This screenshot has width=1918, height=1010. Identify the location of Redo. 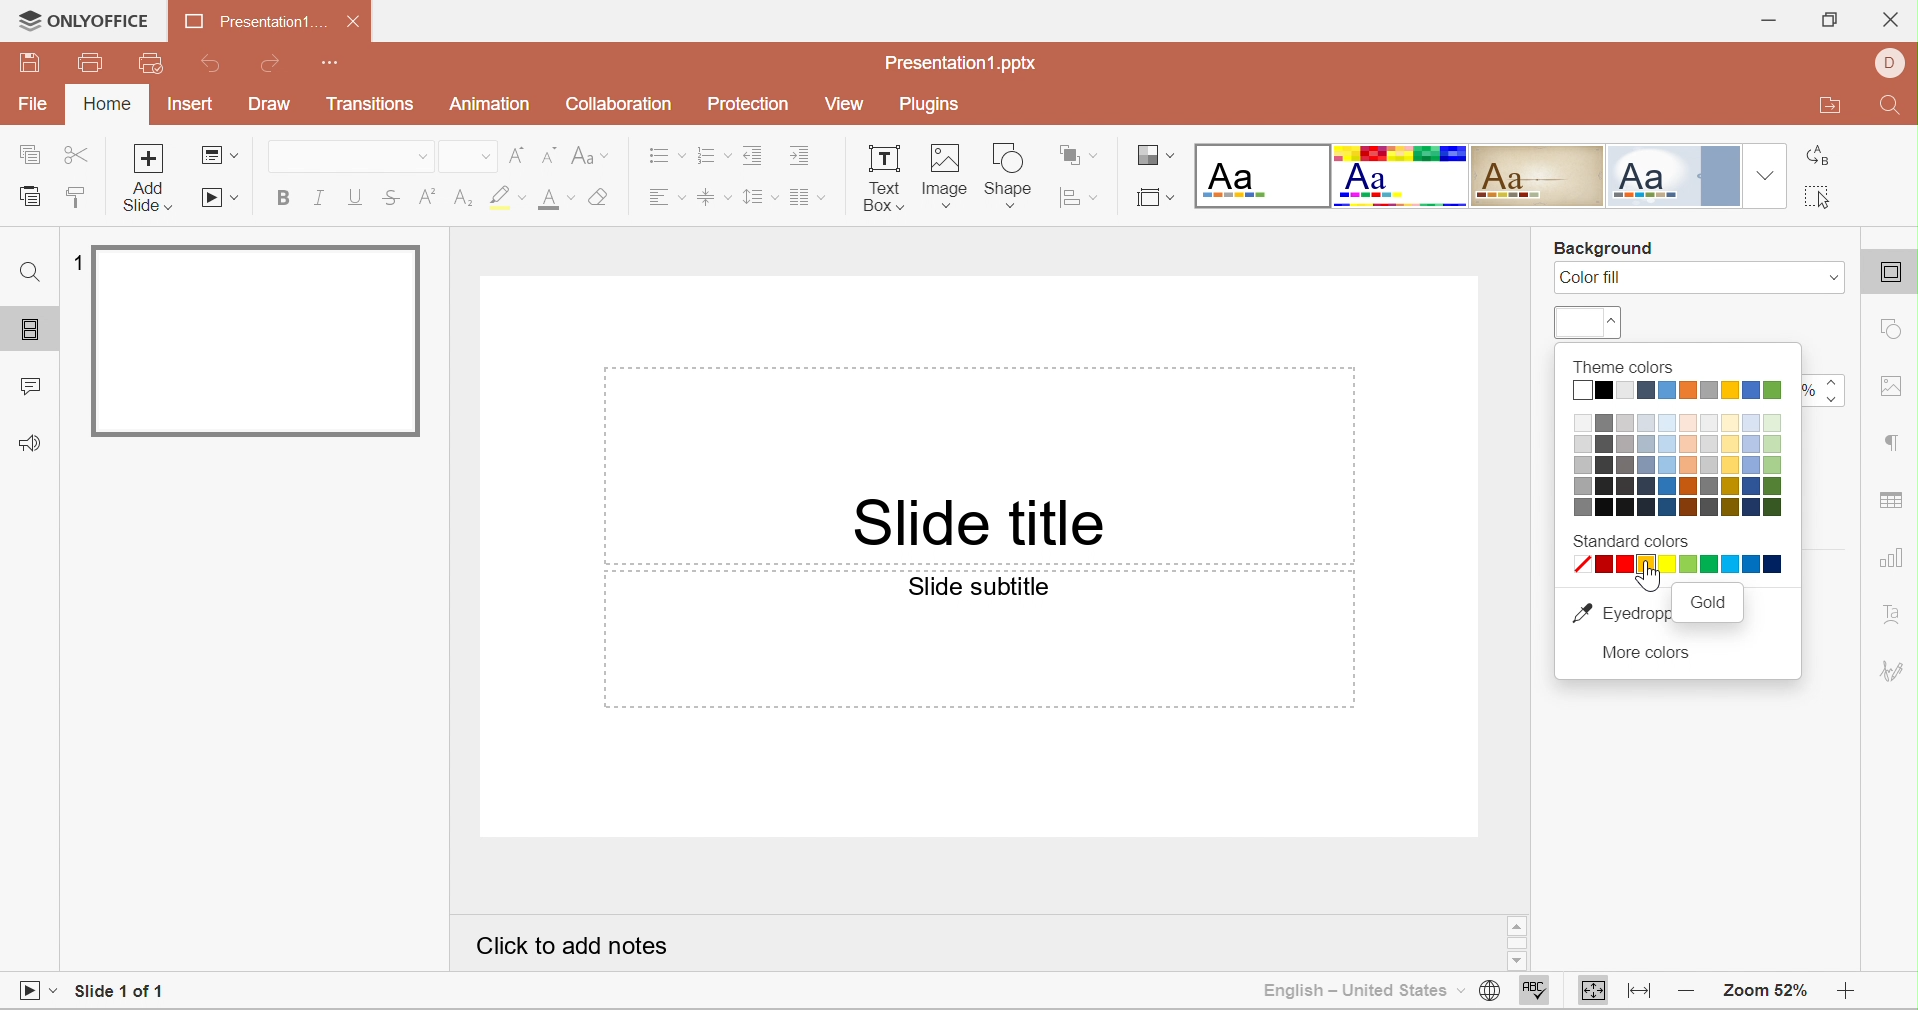
(274, 65).